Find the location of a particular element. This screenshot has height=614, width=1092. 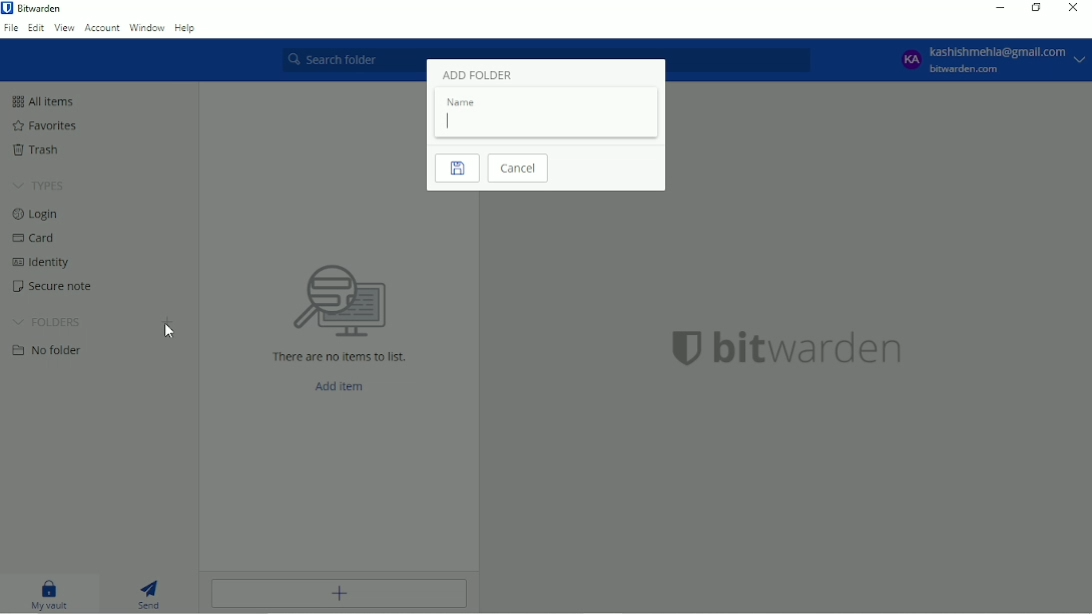

Bitwarden is located at coordinates (40, 9).